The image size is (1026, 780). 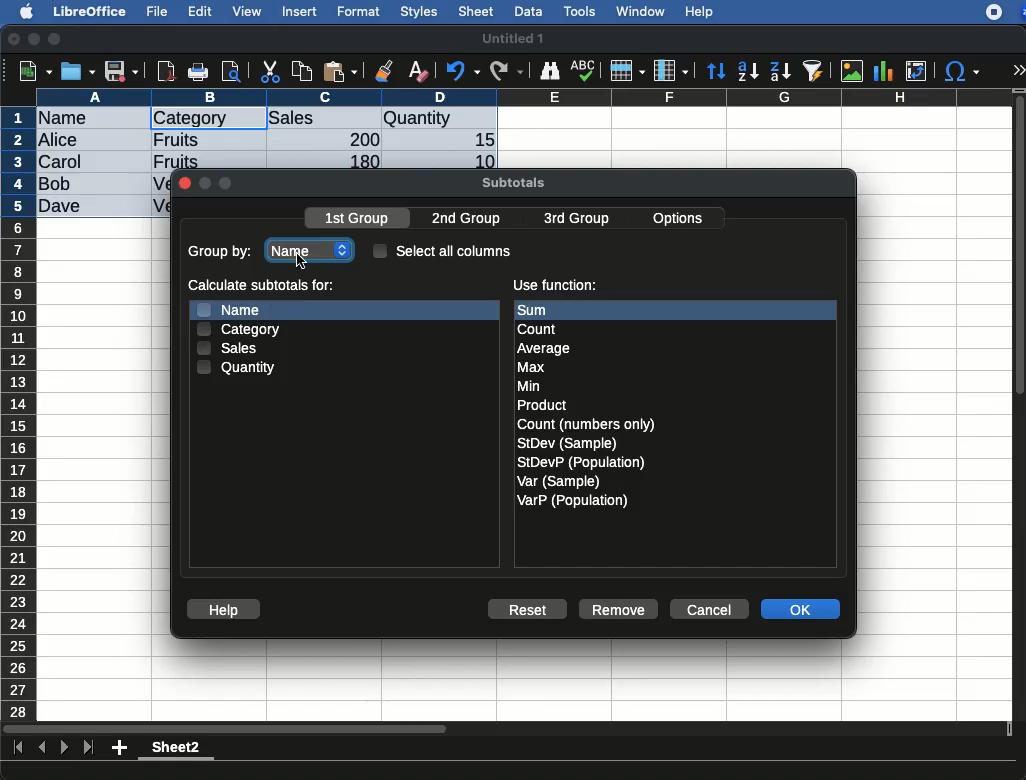 What do you see at coordinates (230, 350) in the screenshot?
I see `sales` at bounding box center [230, 350].